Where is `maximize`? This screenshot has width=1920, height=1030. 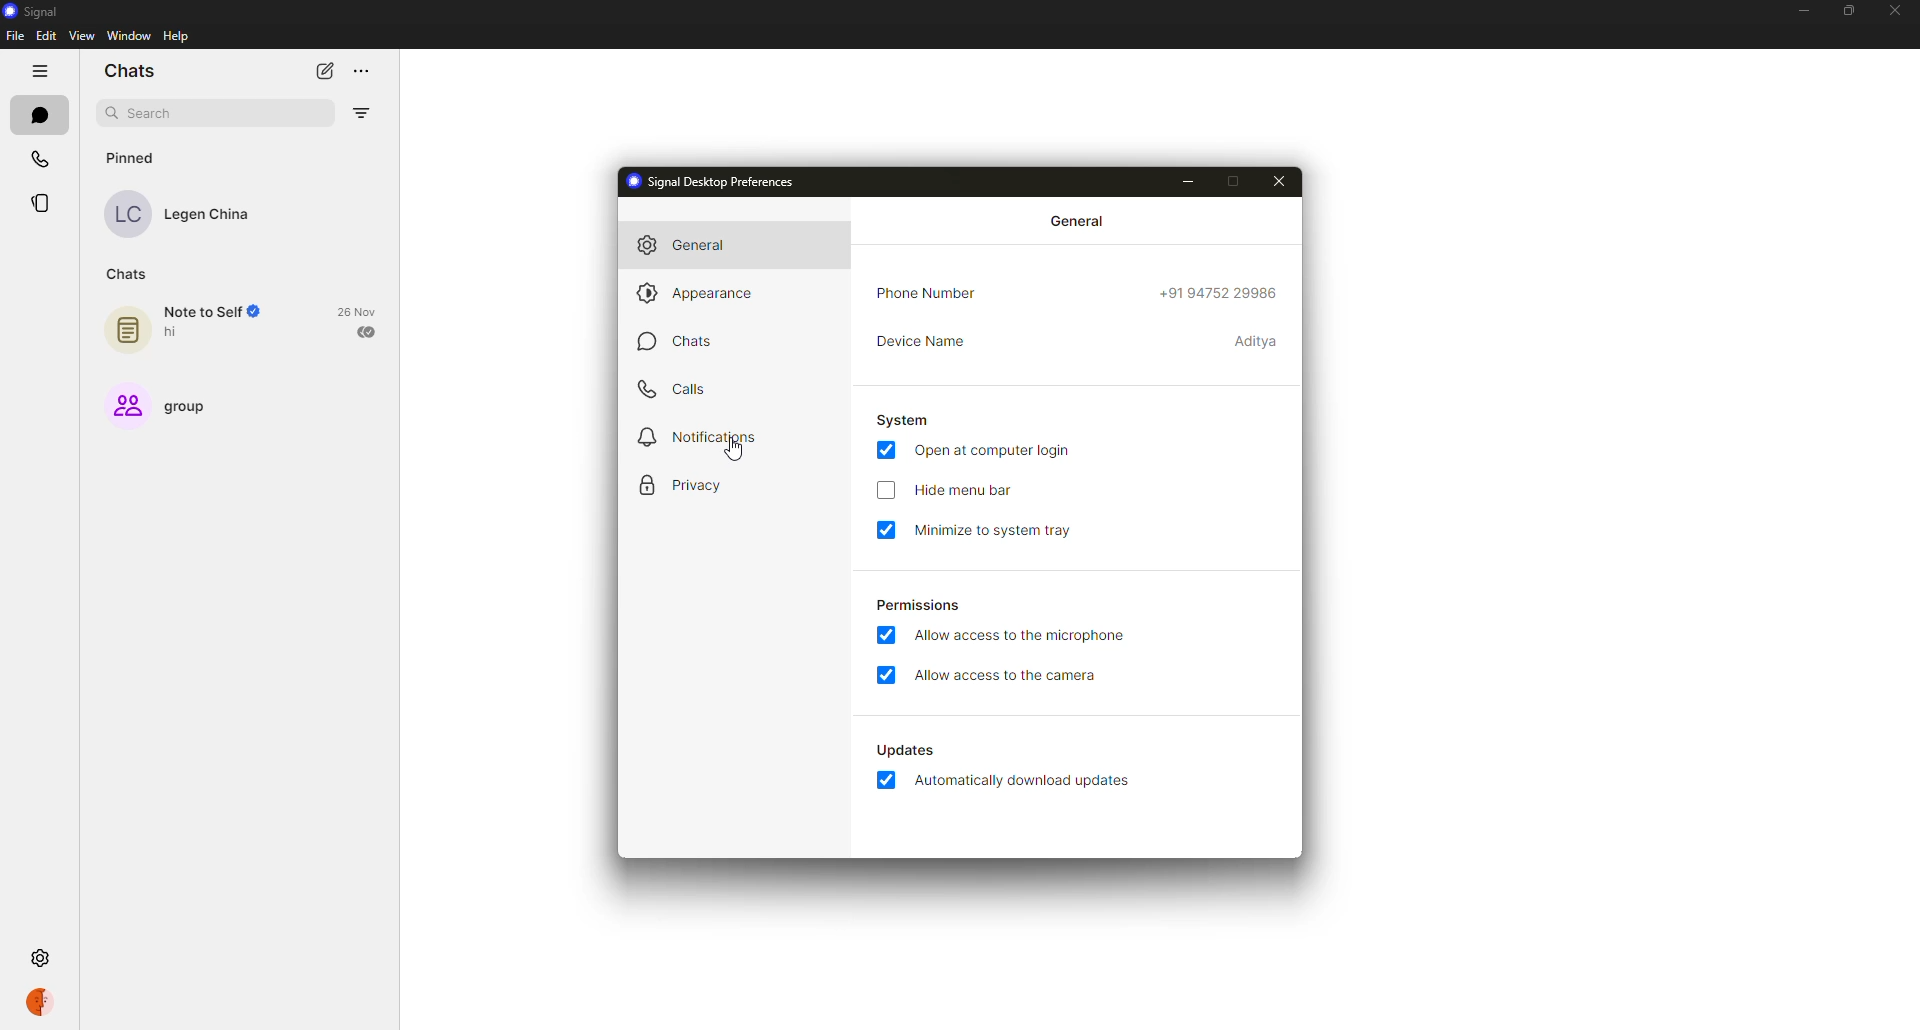
maximize is located at coordinates (1849, 10).